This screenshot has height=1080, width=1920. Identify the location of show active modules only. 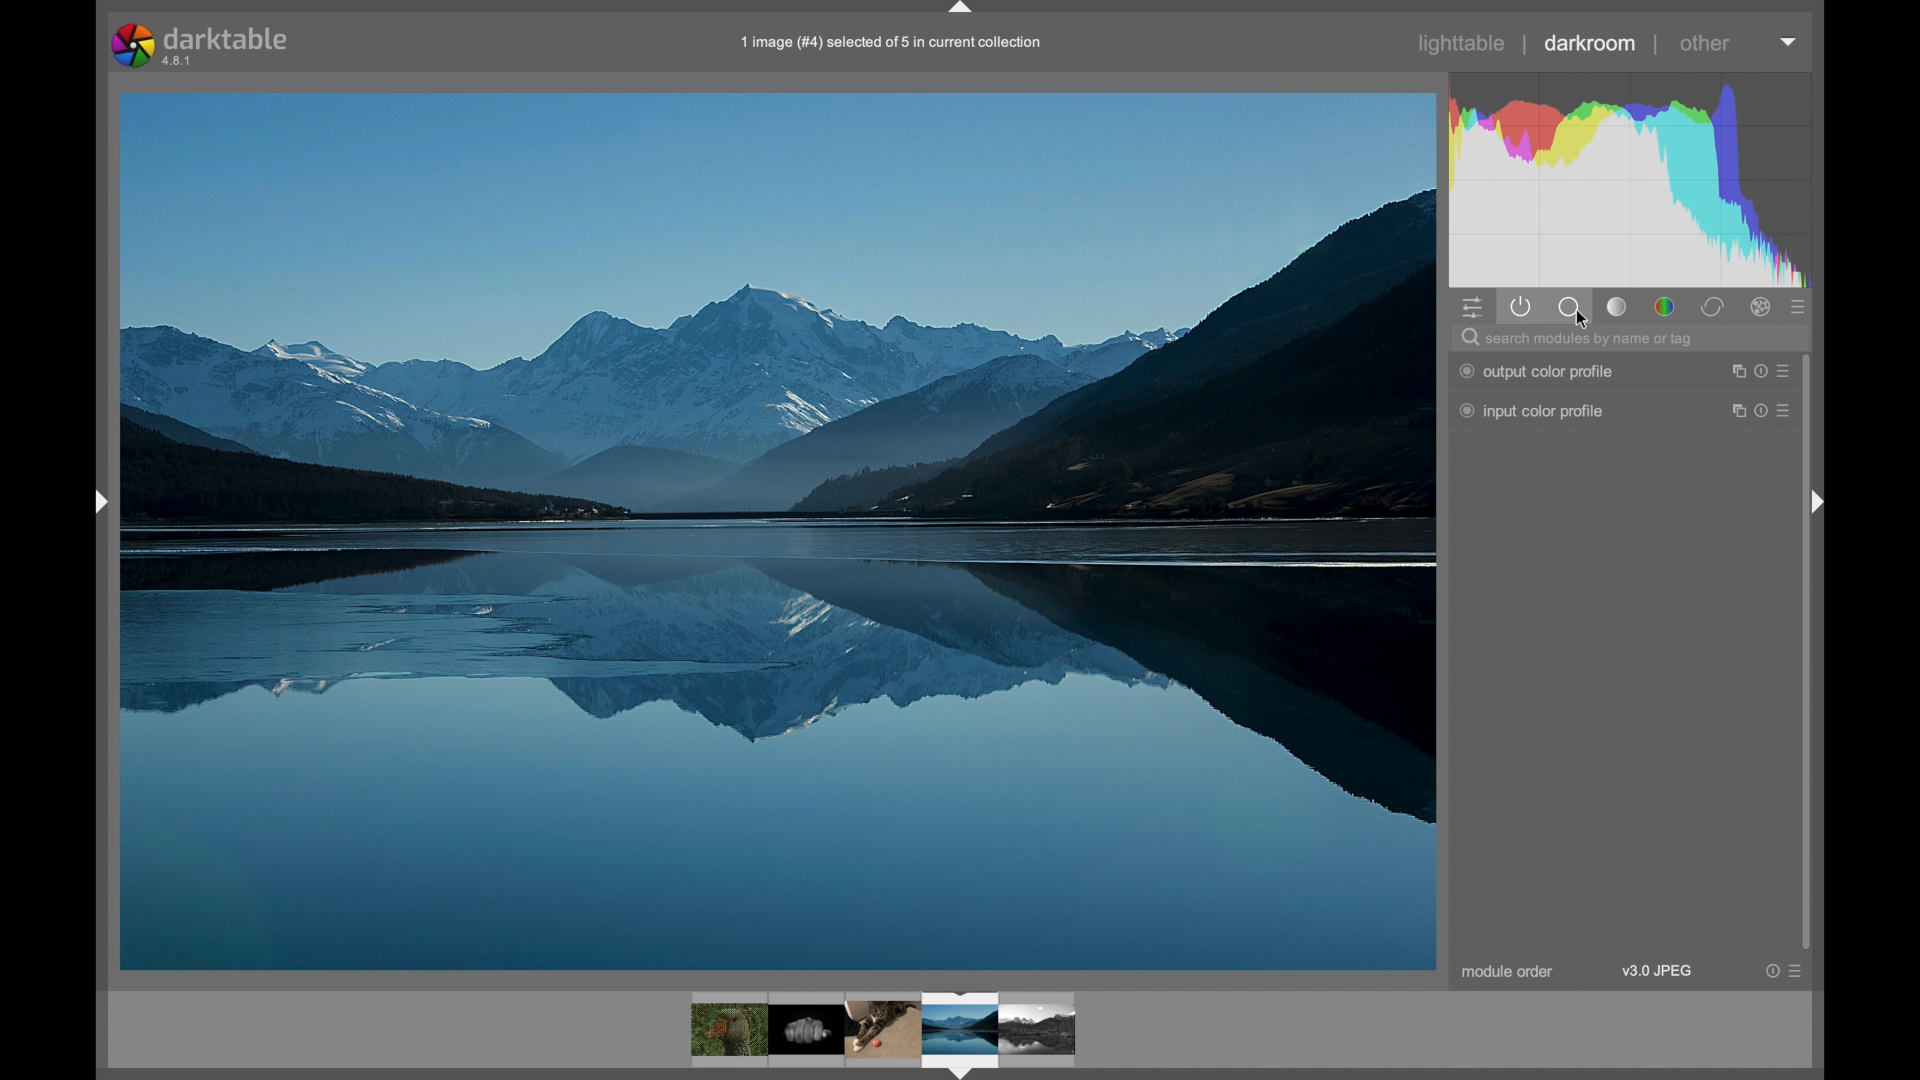
(1521, 307).